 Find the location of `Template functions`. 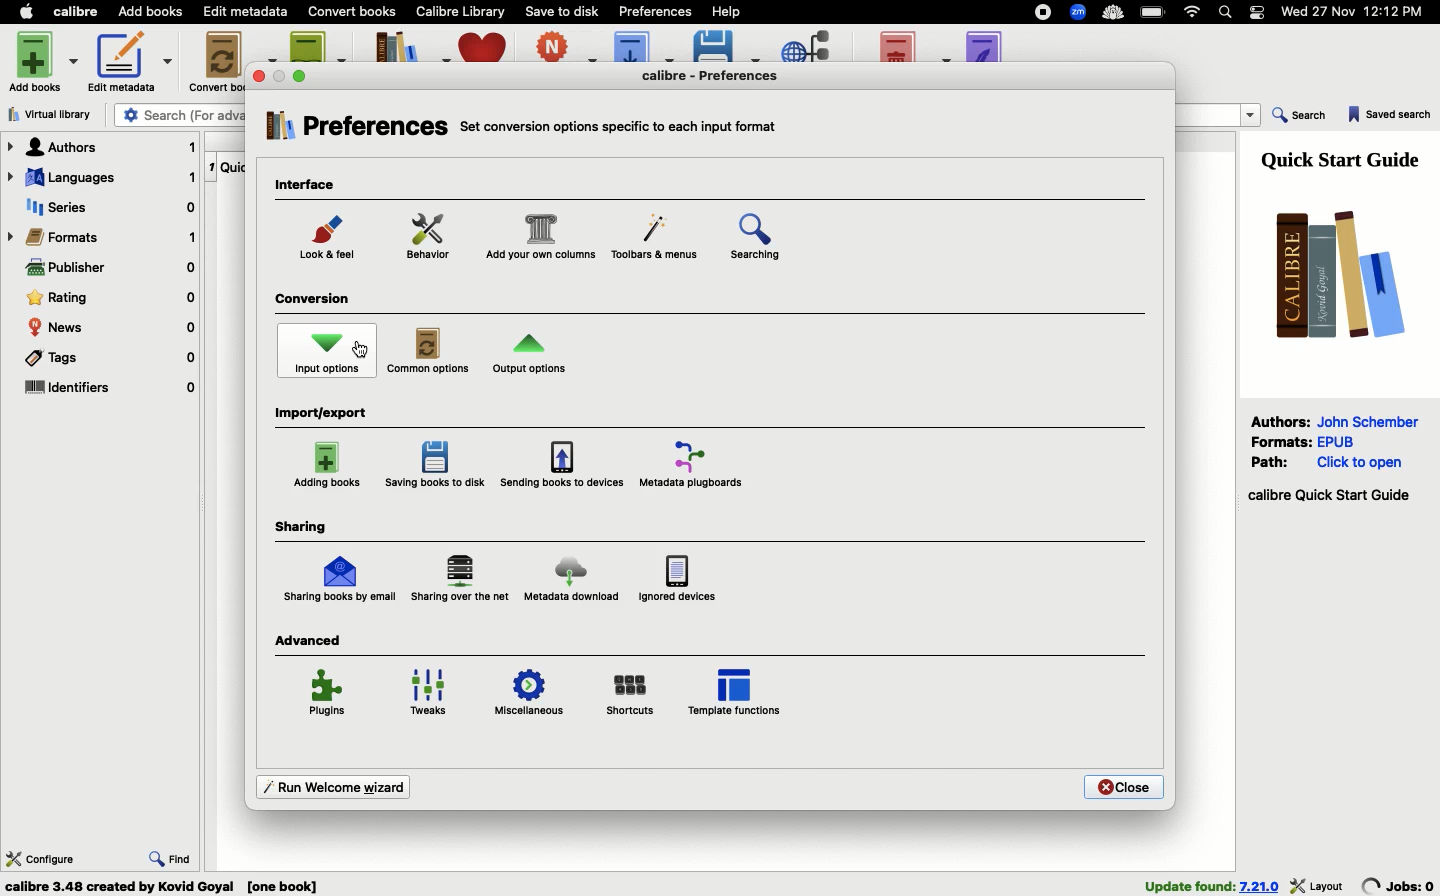

Template functions is located at coordinates (736, 691).